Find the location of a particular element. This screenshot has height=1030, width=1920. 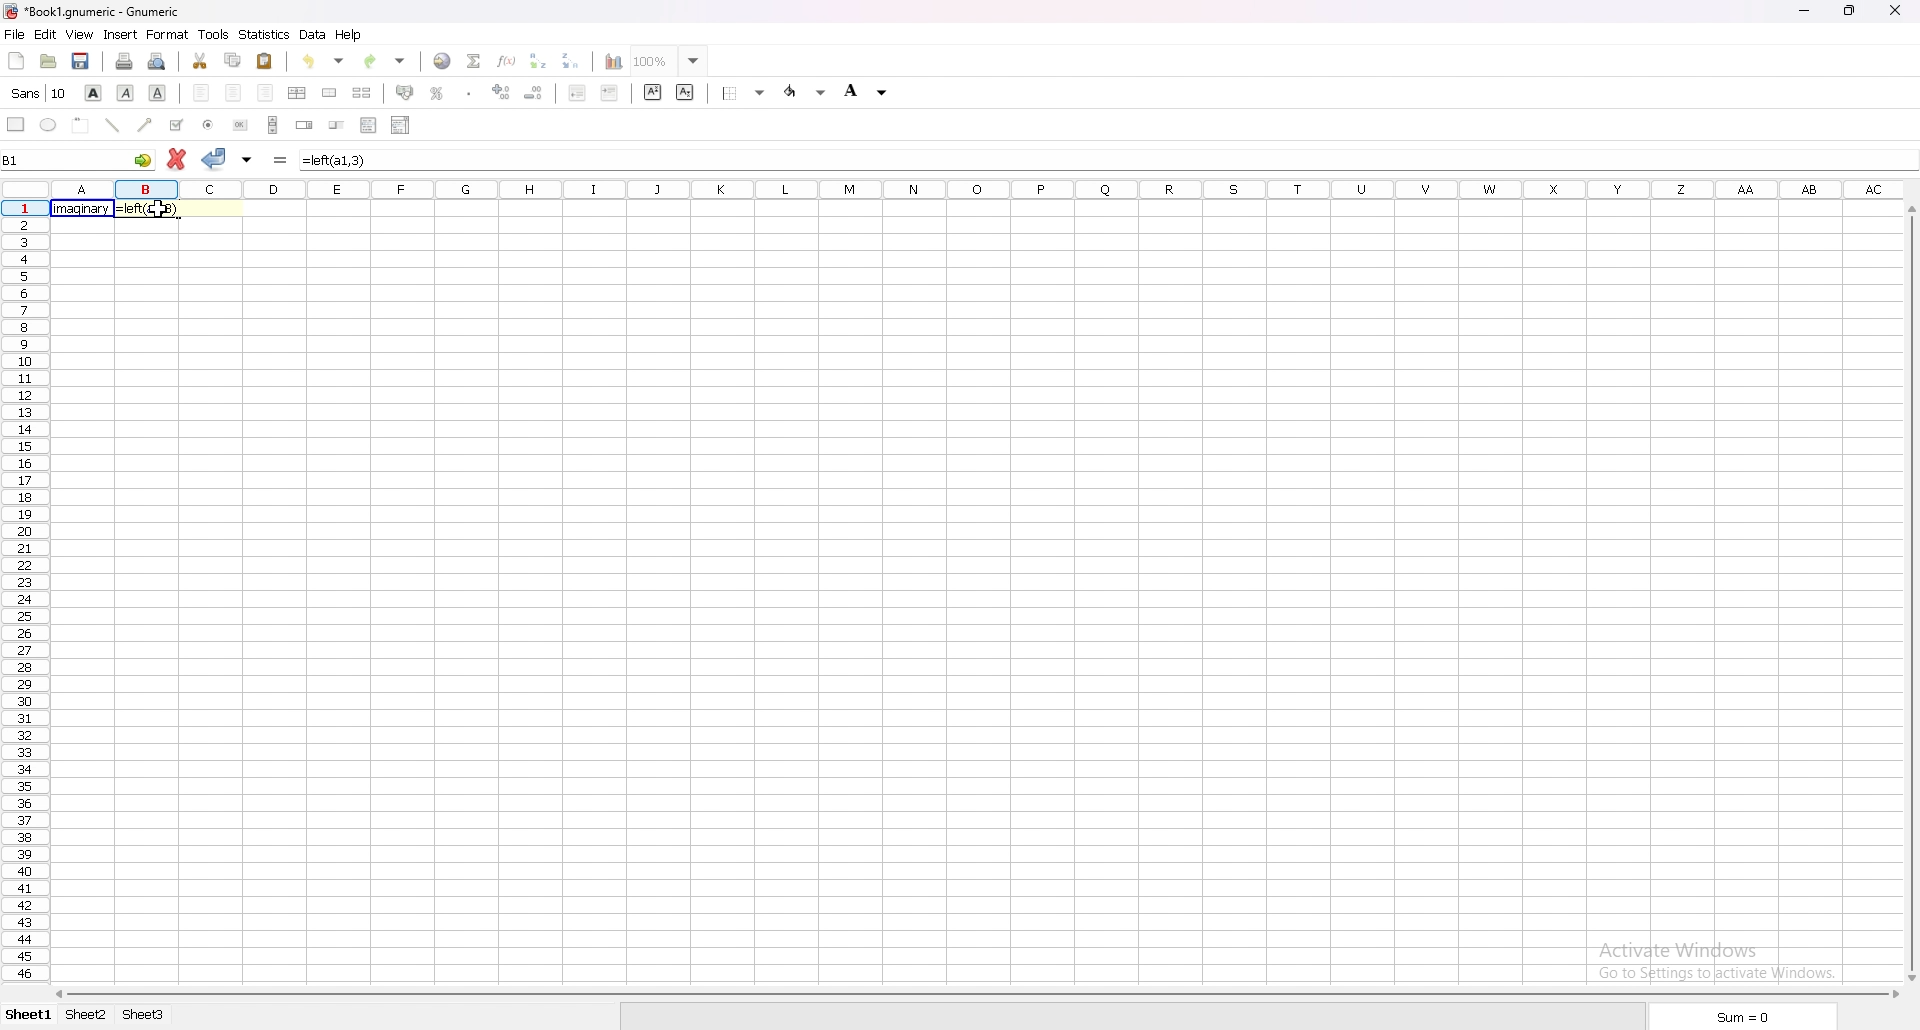

rows is located at coordinates (22, 589).